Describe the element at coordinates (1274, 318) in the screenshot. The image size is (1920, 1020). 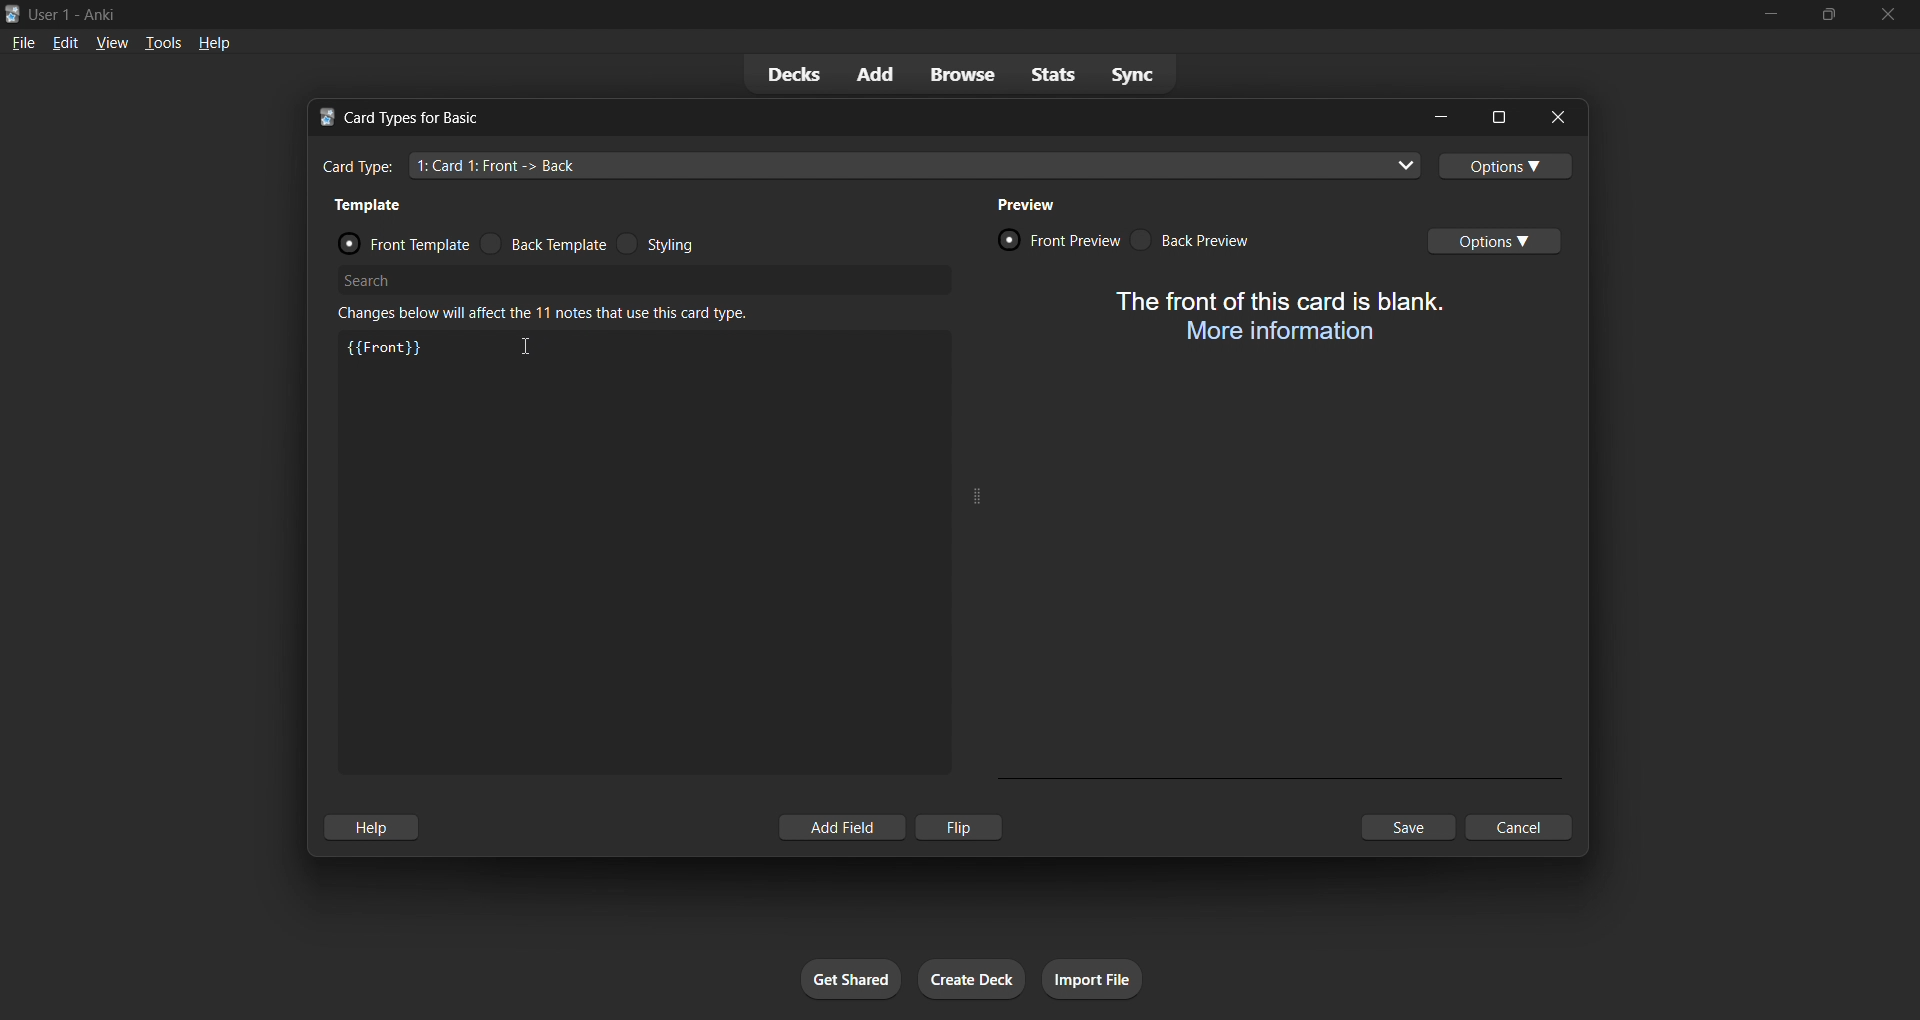
I see `card preview` at that location.